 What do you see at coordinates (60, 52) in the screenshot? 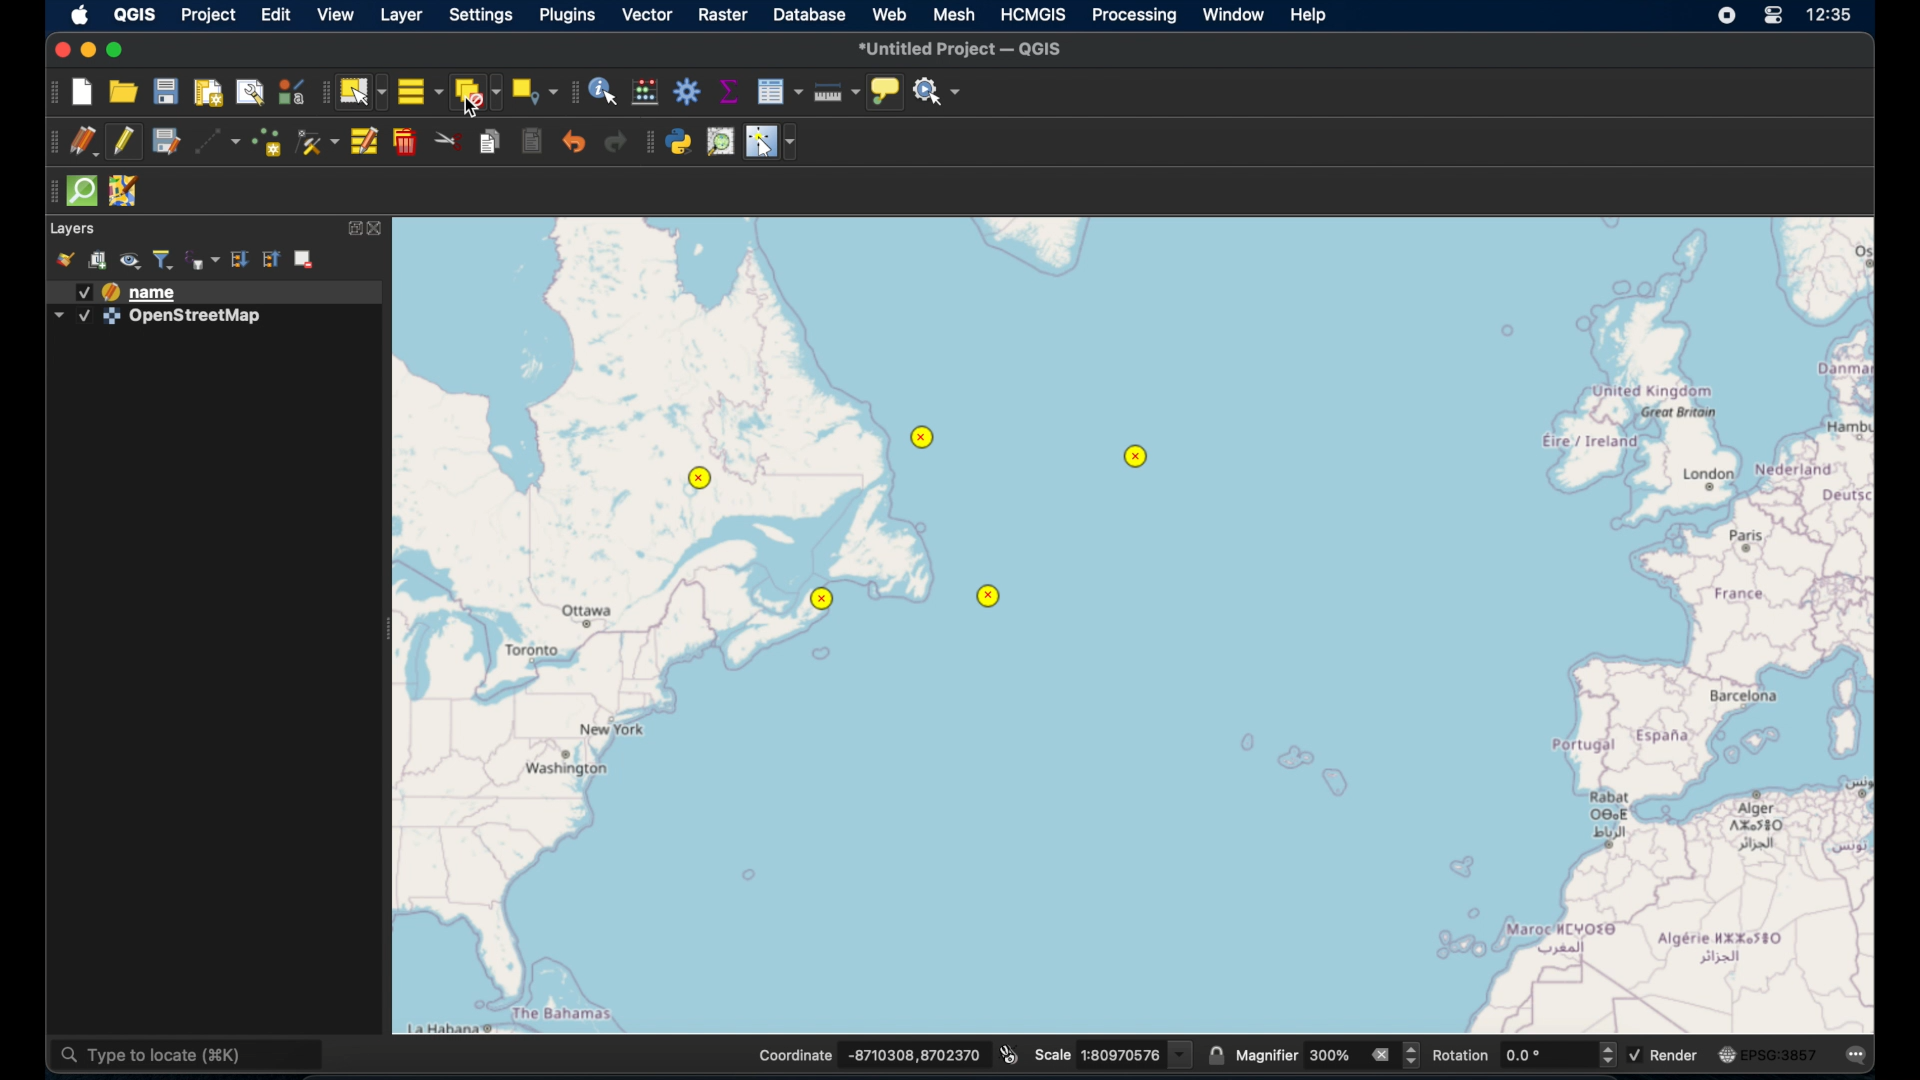
I see `close` at bounding box center [60, 52].